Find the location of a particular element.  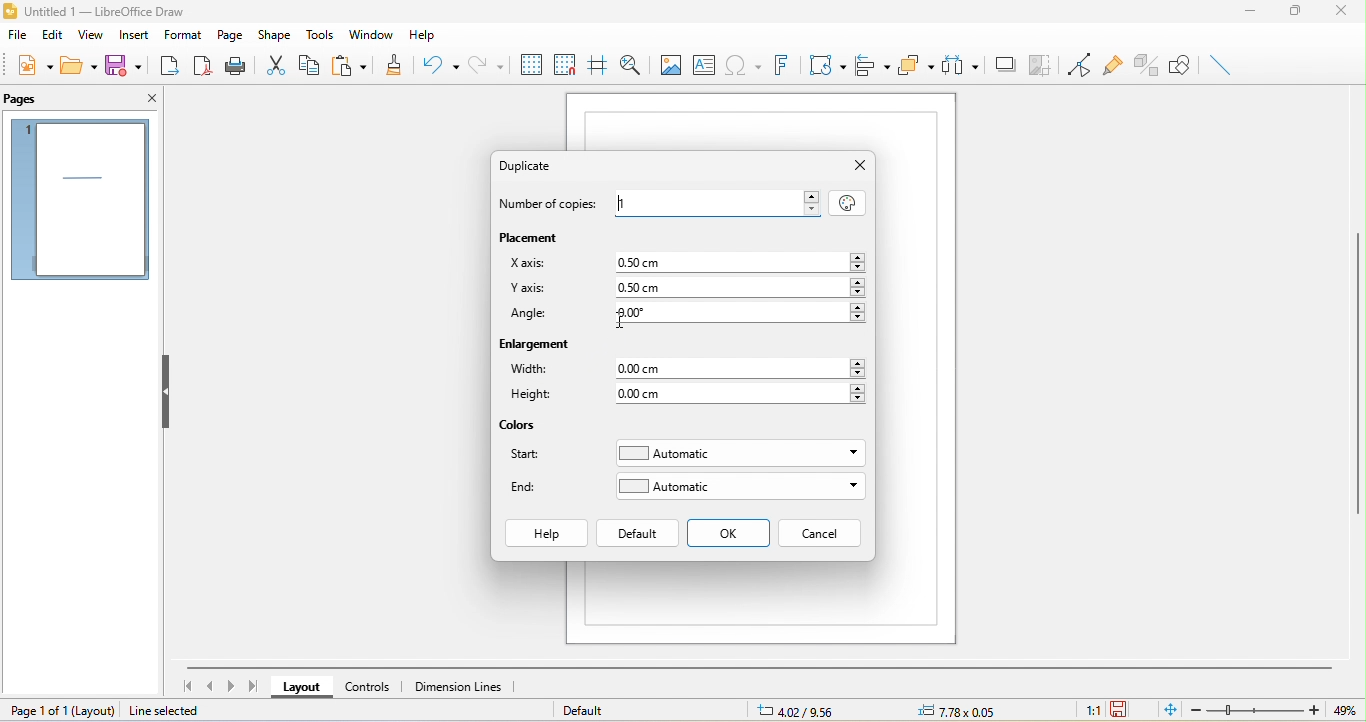

zoom and pan is located at coordinates (628, 63).